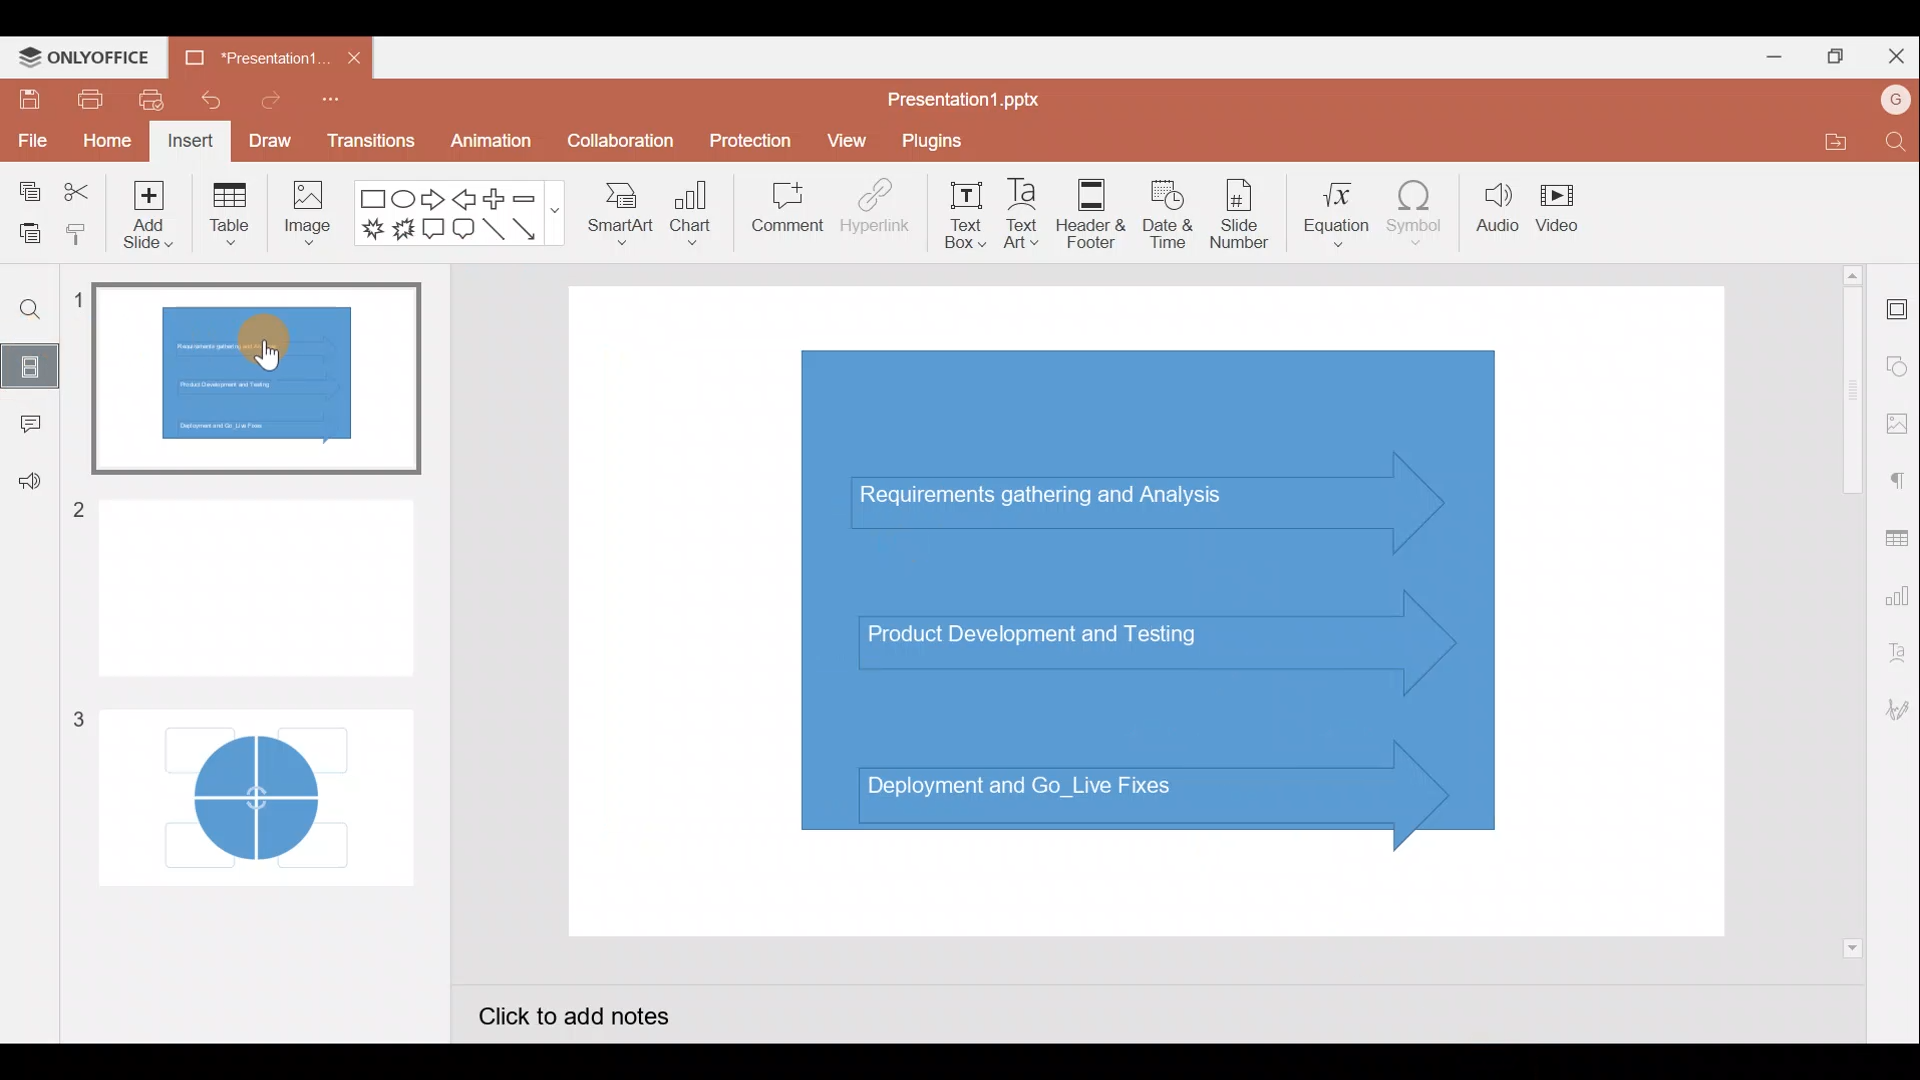  What do you see at coordinates (359, 57) in the screenshot?
I see `Close document` at bounding box center [359, 57].